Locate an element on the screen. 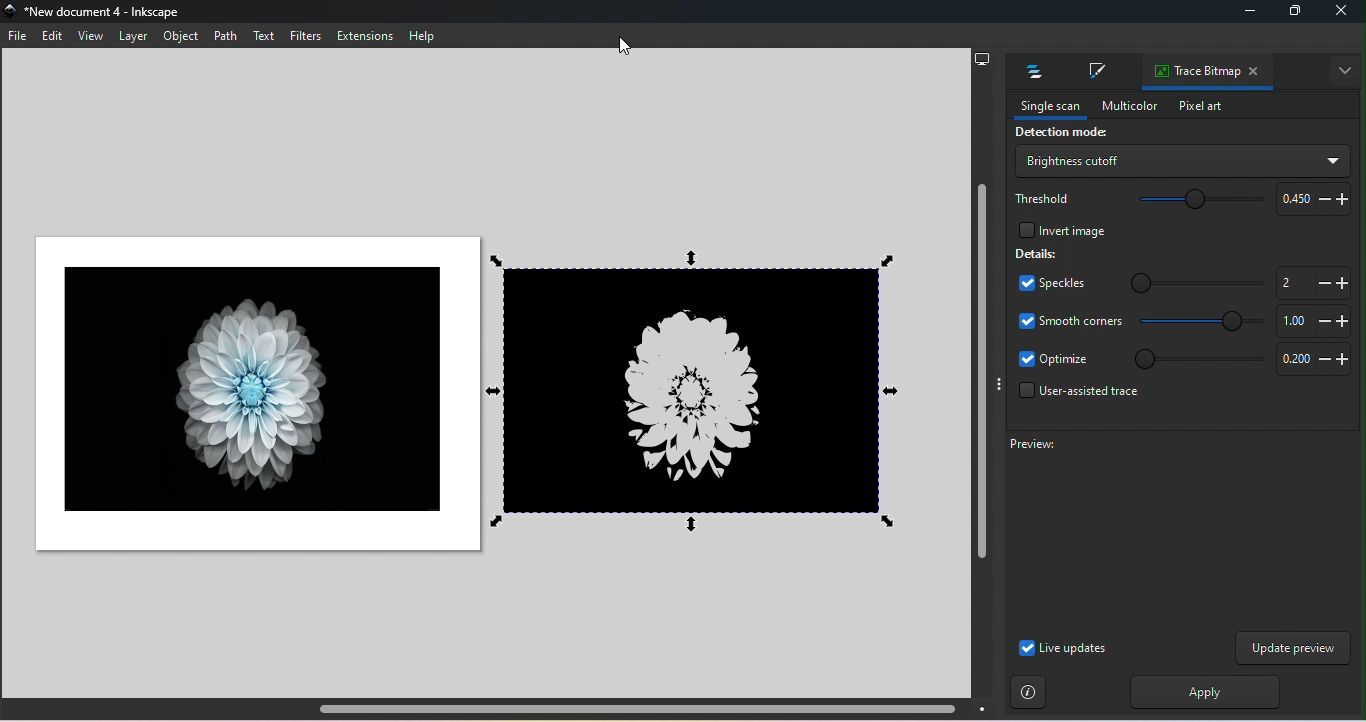 The height and width of the screenshot is (722, 1366). Smooth corners is located at coordinates (1070, 320).